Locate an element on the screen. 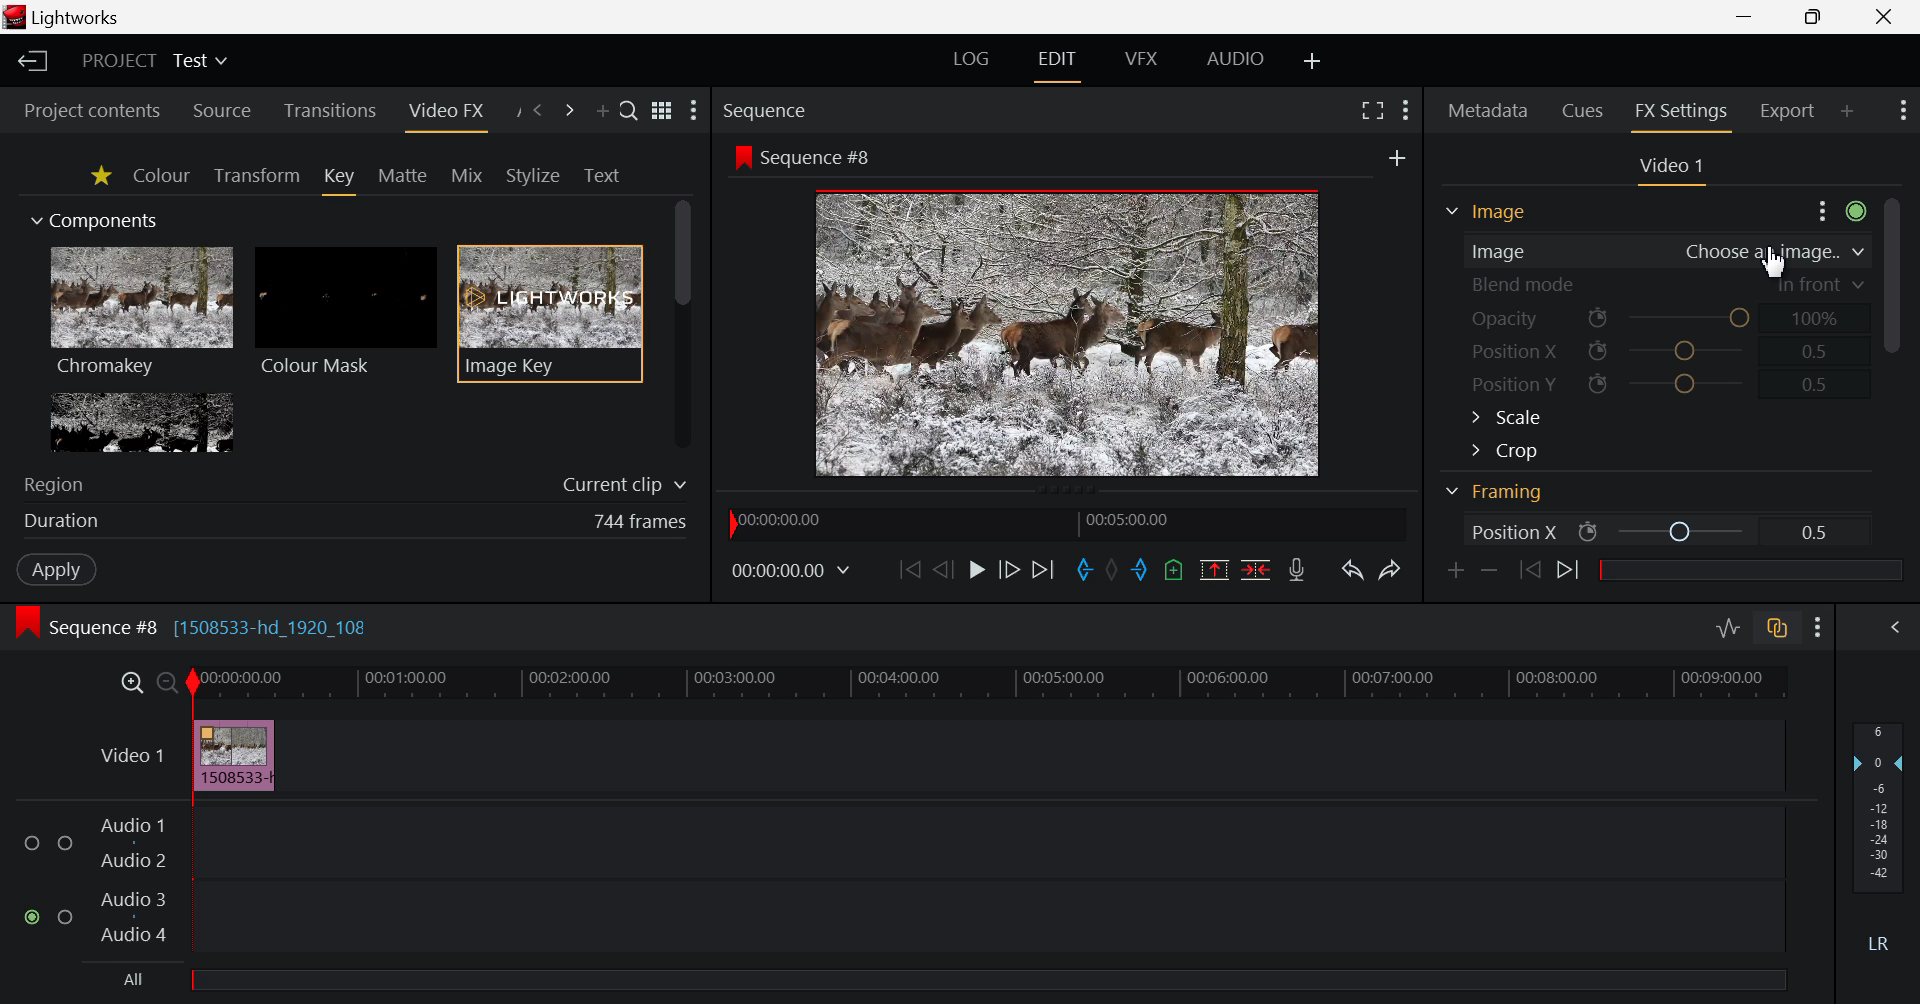 This screenshot has width=1920, height=1004. Toggle auto track sync is located at coordinates (1778, 630).